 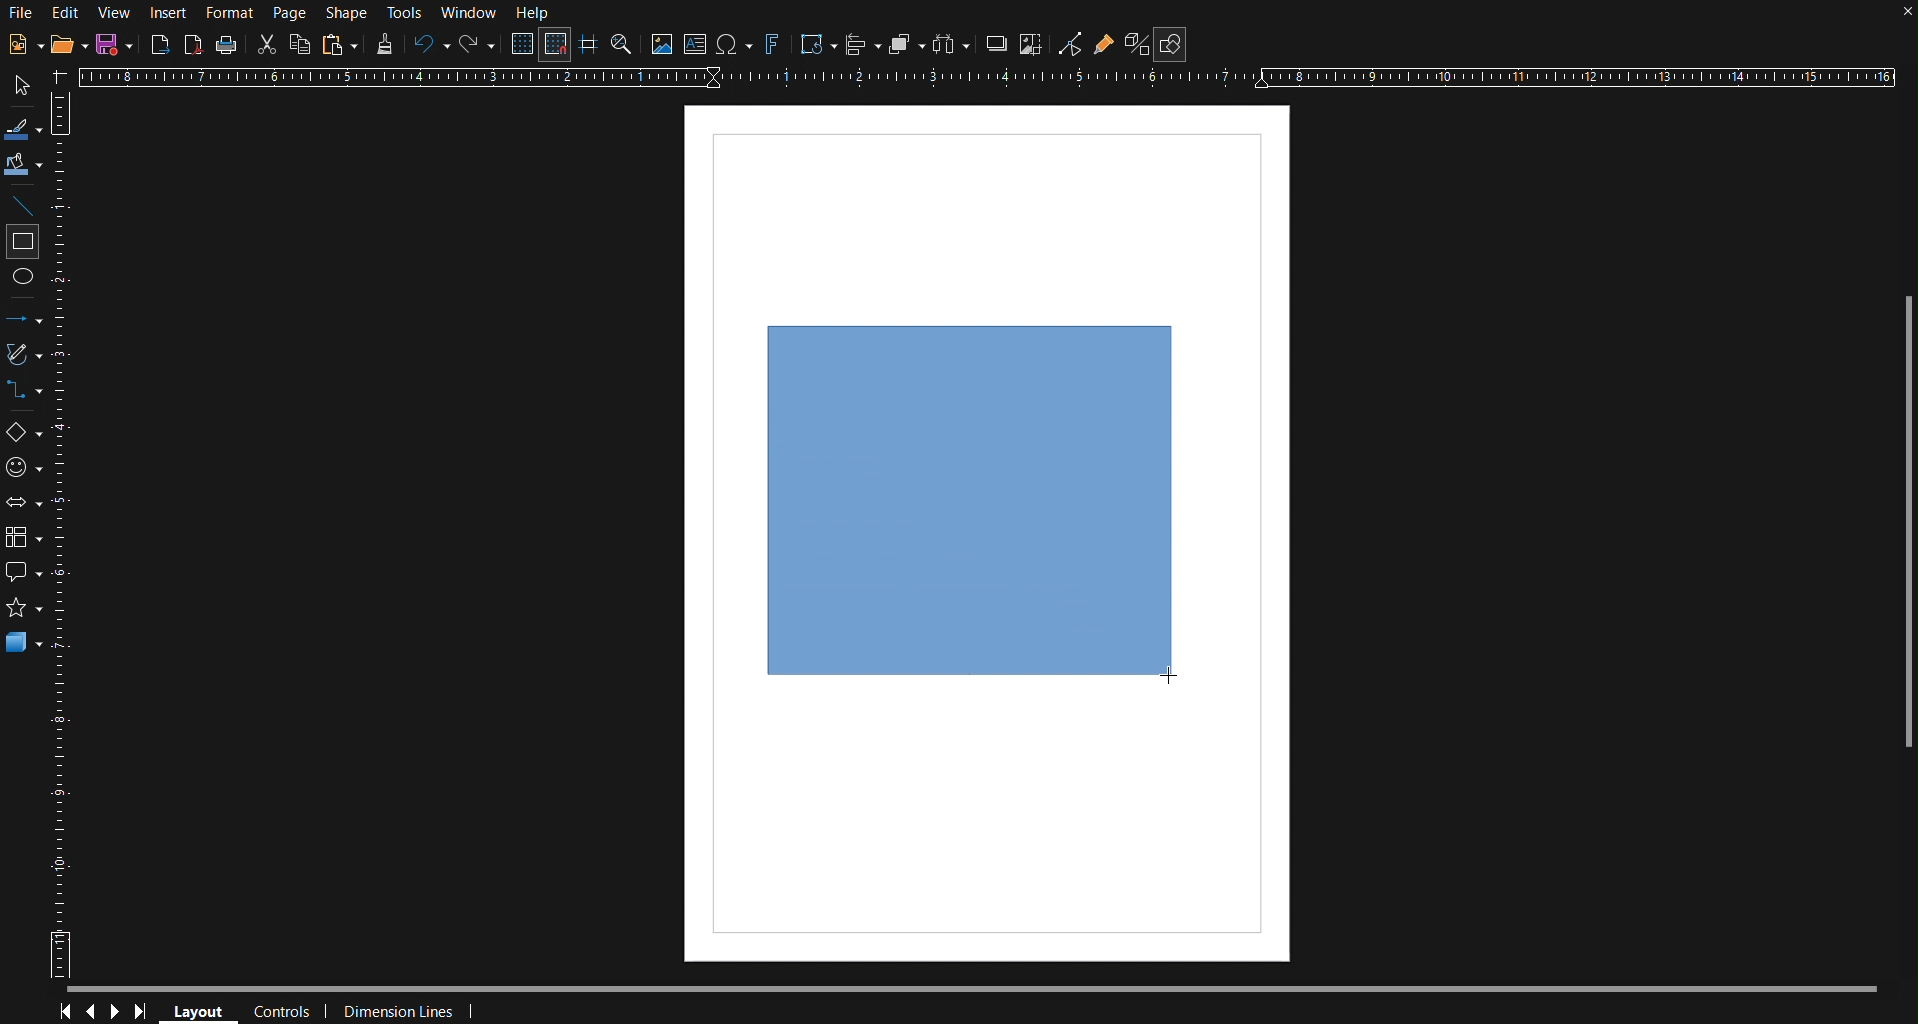 I want to click on New, so click(x=24, y=43).